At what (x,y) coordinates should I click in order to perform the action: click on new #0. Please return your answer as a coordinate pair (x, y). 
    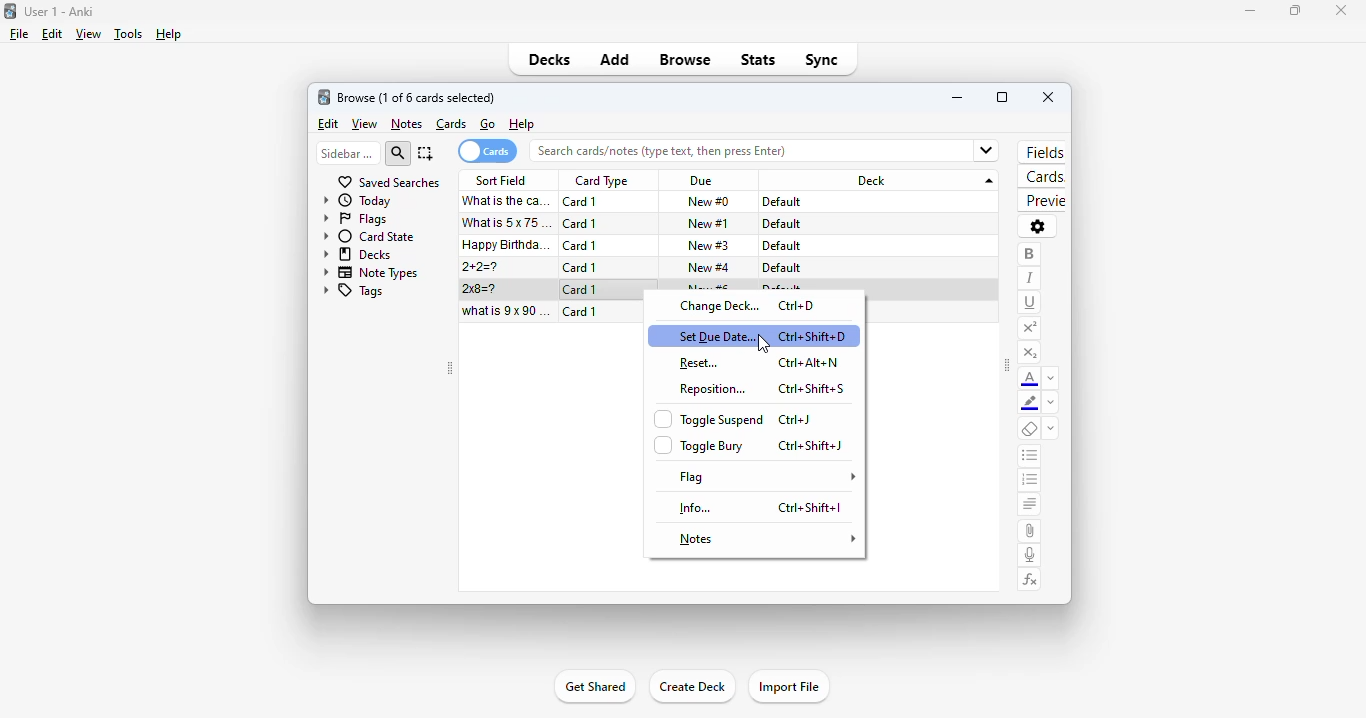
    Looking at the image, I should click on (708, 202).